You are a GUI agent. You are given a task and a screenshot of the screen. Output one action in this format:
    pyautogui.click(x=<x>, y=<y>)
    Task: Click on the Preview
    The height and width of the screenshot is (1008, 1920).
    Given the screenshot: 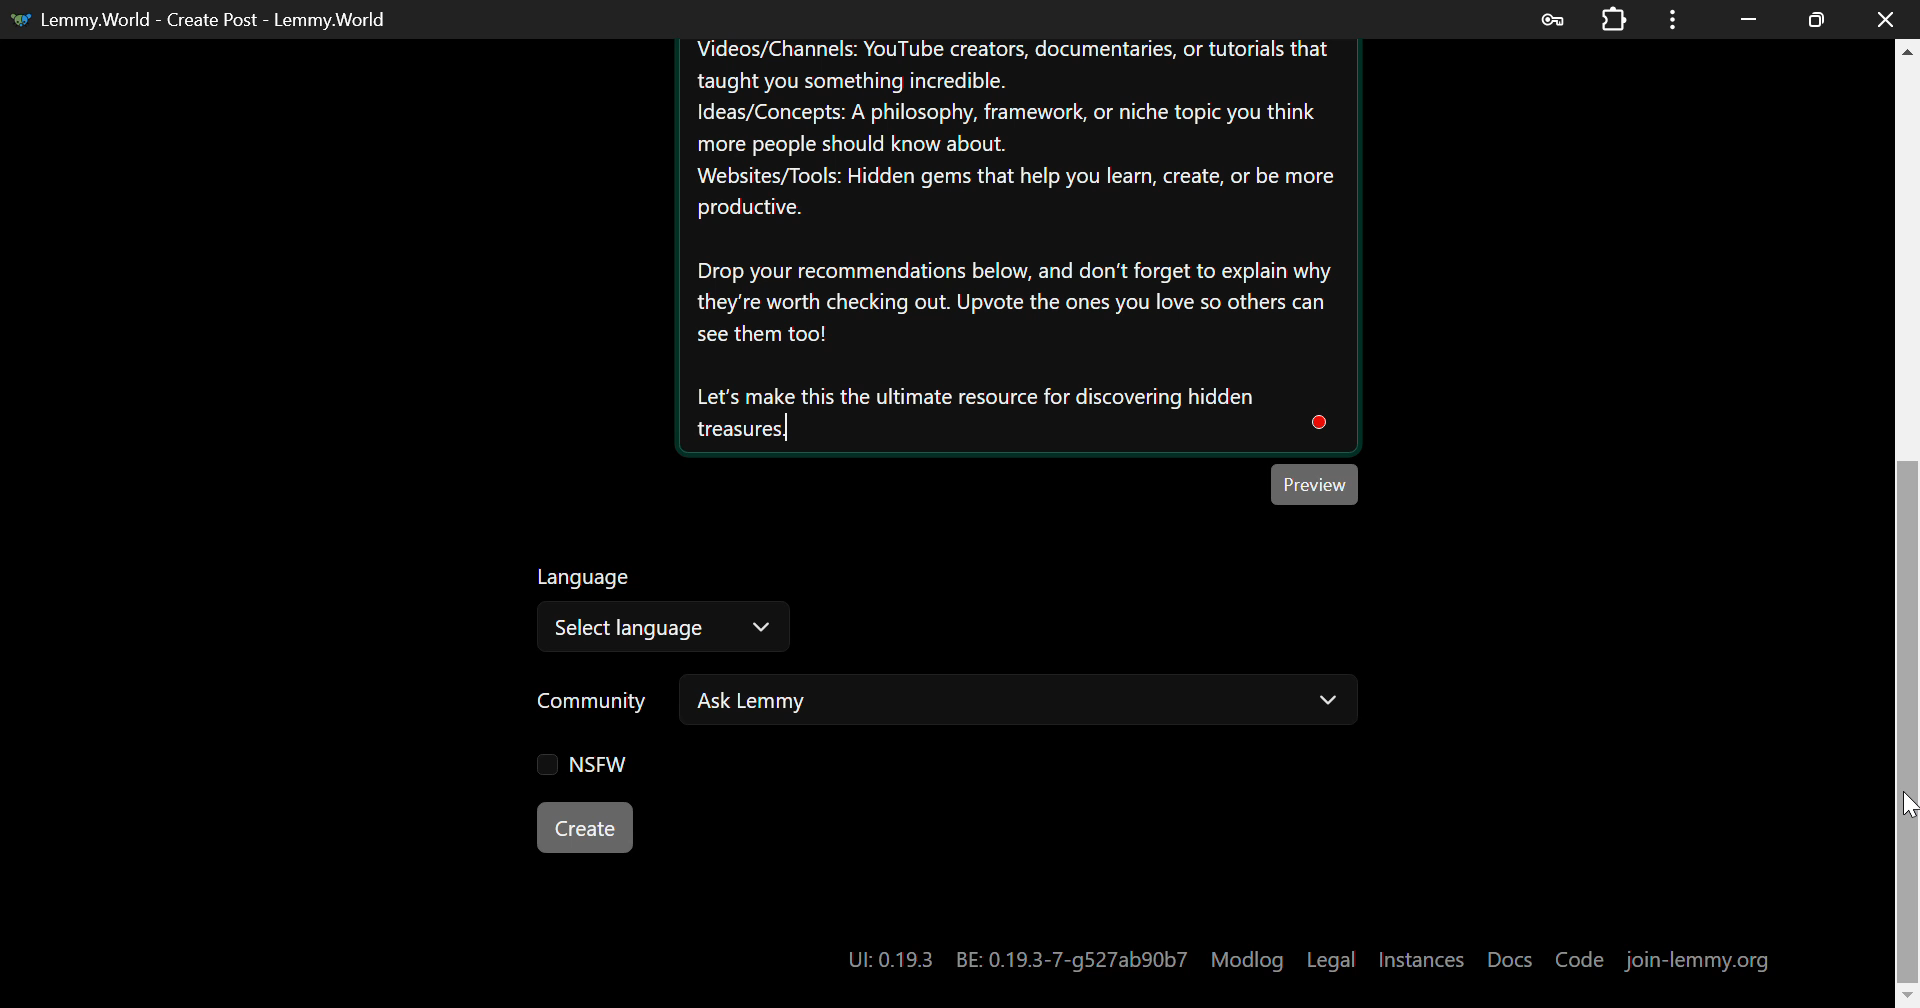 What is the action you would take?
    pyautogui.click(x=1318, y=483)
    